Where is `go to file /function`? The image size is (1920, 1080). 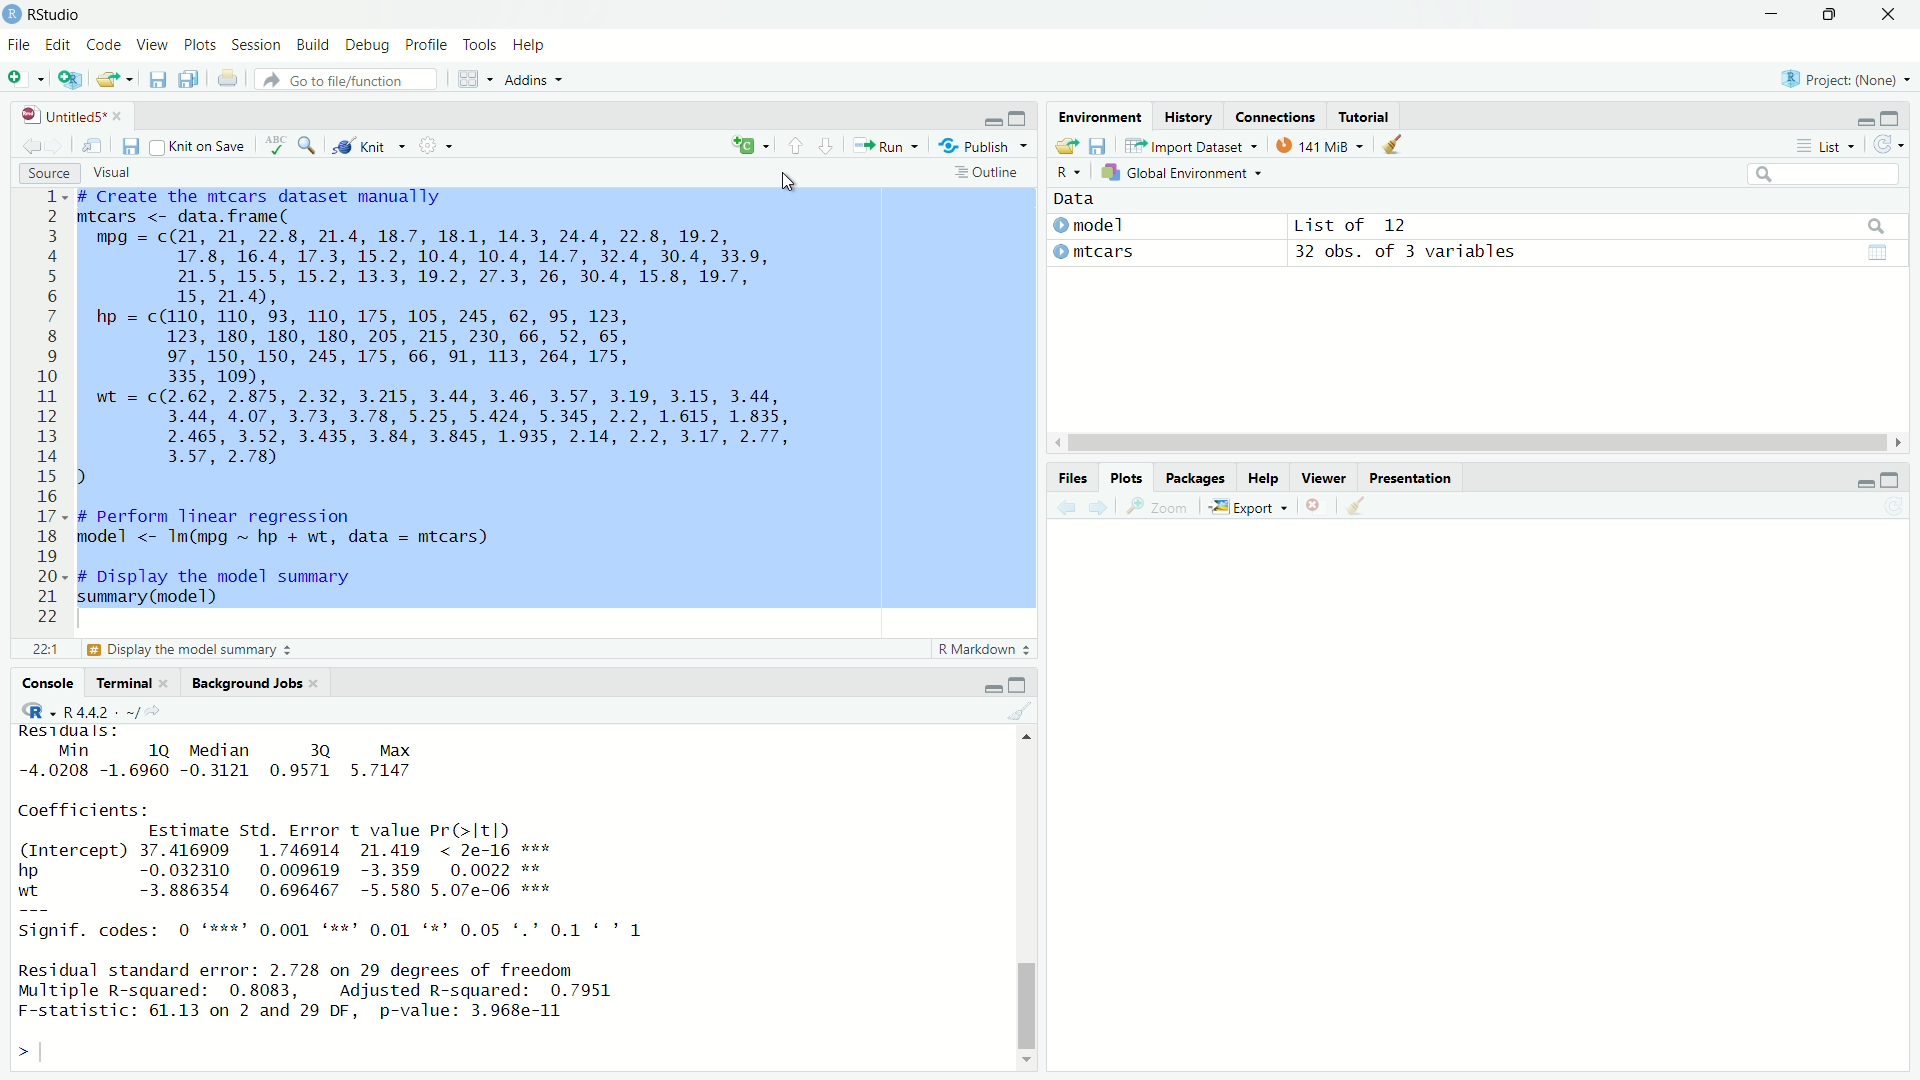 go to file /function is located at coordinates (346, 81).